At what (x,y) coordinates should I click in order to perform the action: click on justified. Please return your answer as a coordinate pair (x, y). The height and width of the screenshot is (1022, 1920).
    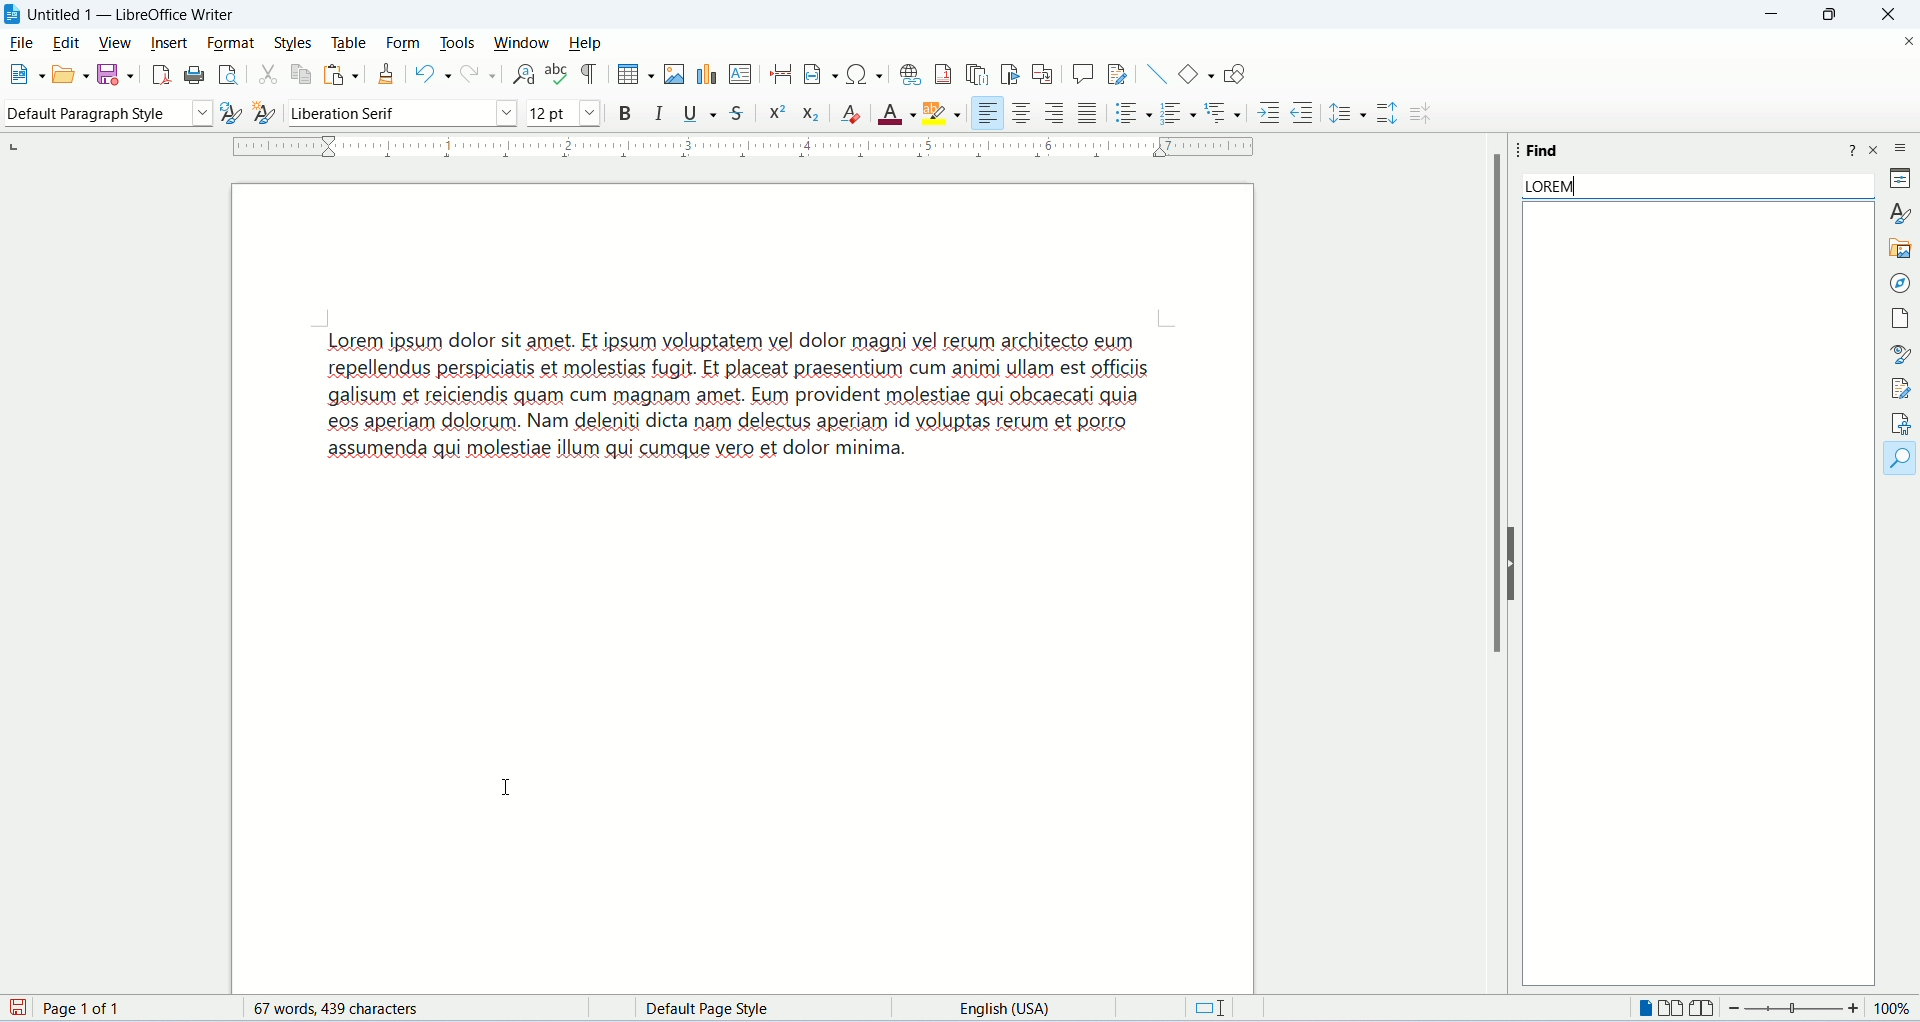
    Looking at the image, I should click on (1085, 113).